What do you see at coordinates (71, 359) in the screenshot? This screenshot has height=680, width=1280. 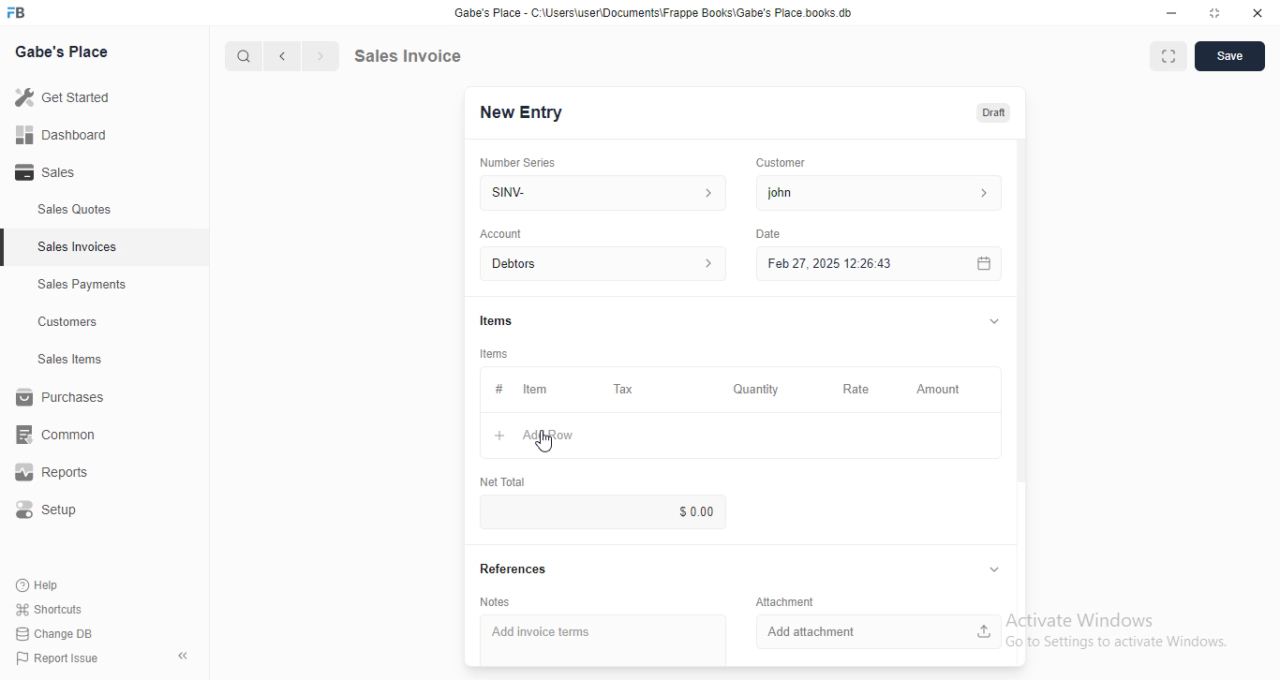 I see `Sales tems` at bounding box center [71, 359].